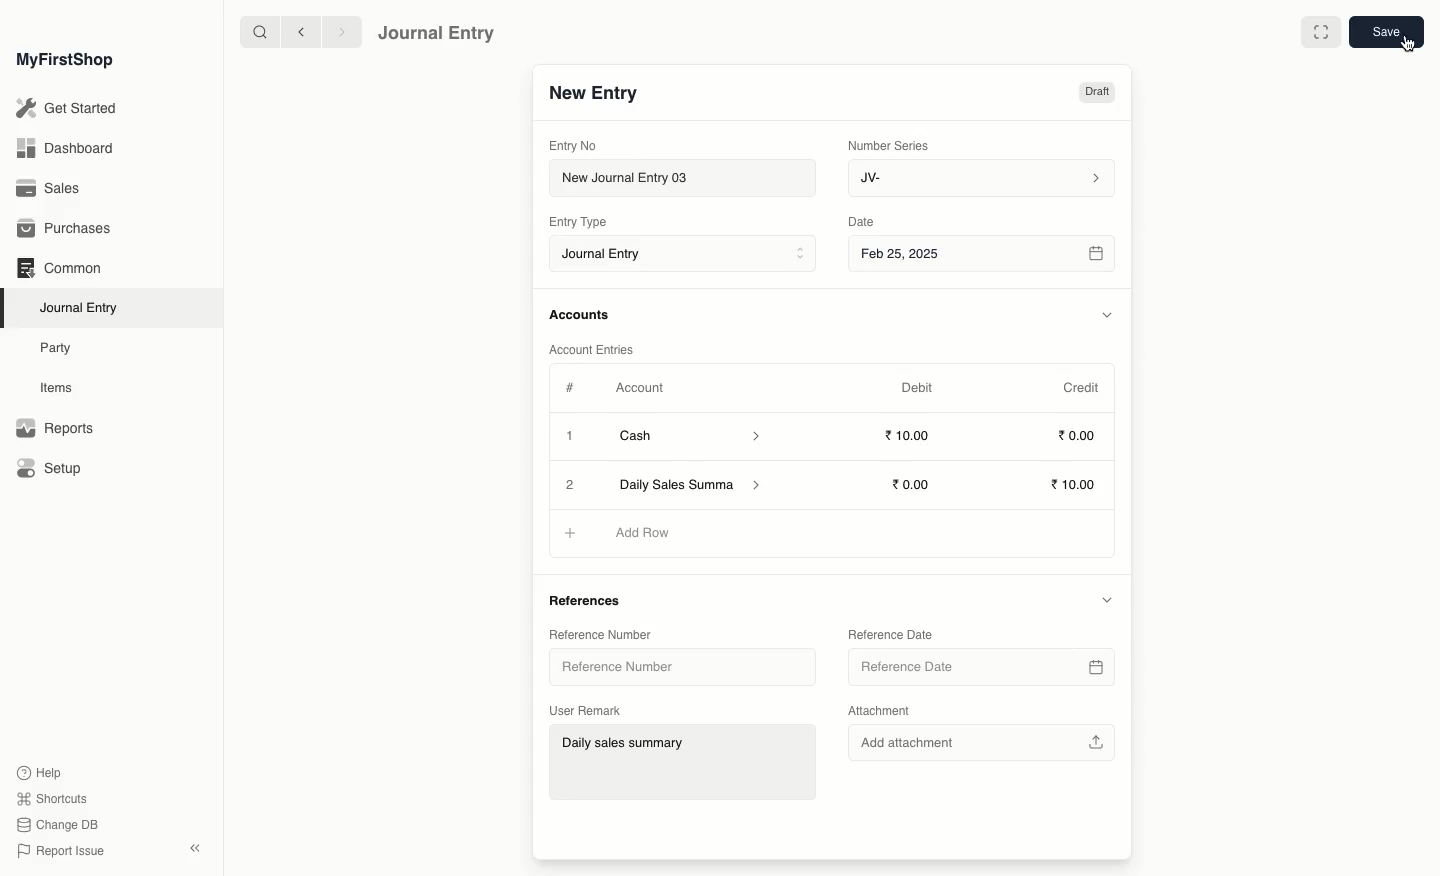 Image resolution: width=1440 pixels, height=876 pixels. Describe the element at coordinates (567, 532) in the screenshot. I see `Add` at that location.